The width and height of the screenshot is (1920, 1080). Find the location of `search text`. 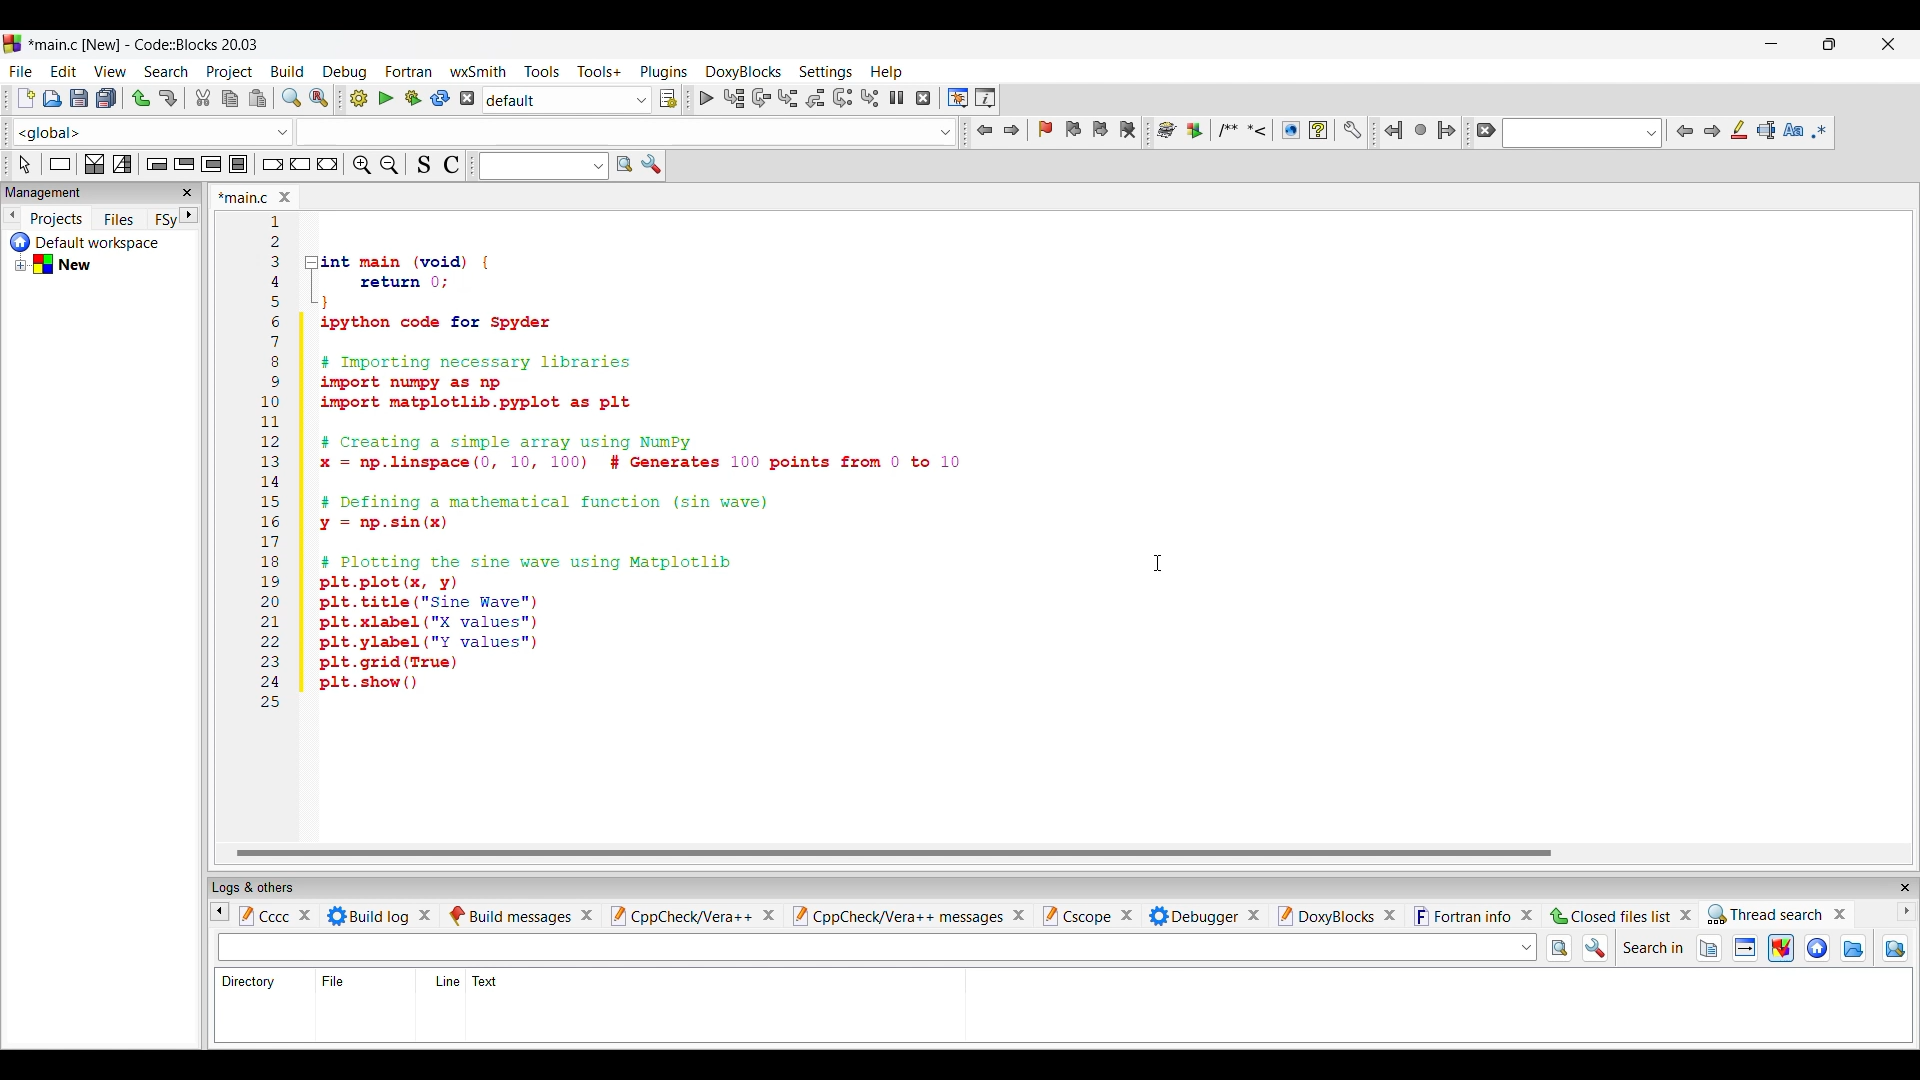

search text is located at coordinates (540, 162).